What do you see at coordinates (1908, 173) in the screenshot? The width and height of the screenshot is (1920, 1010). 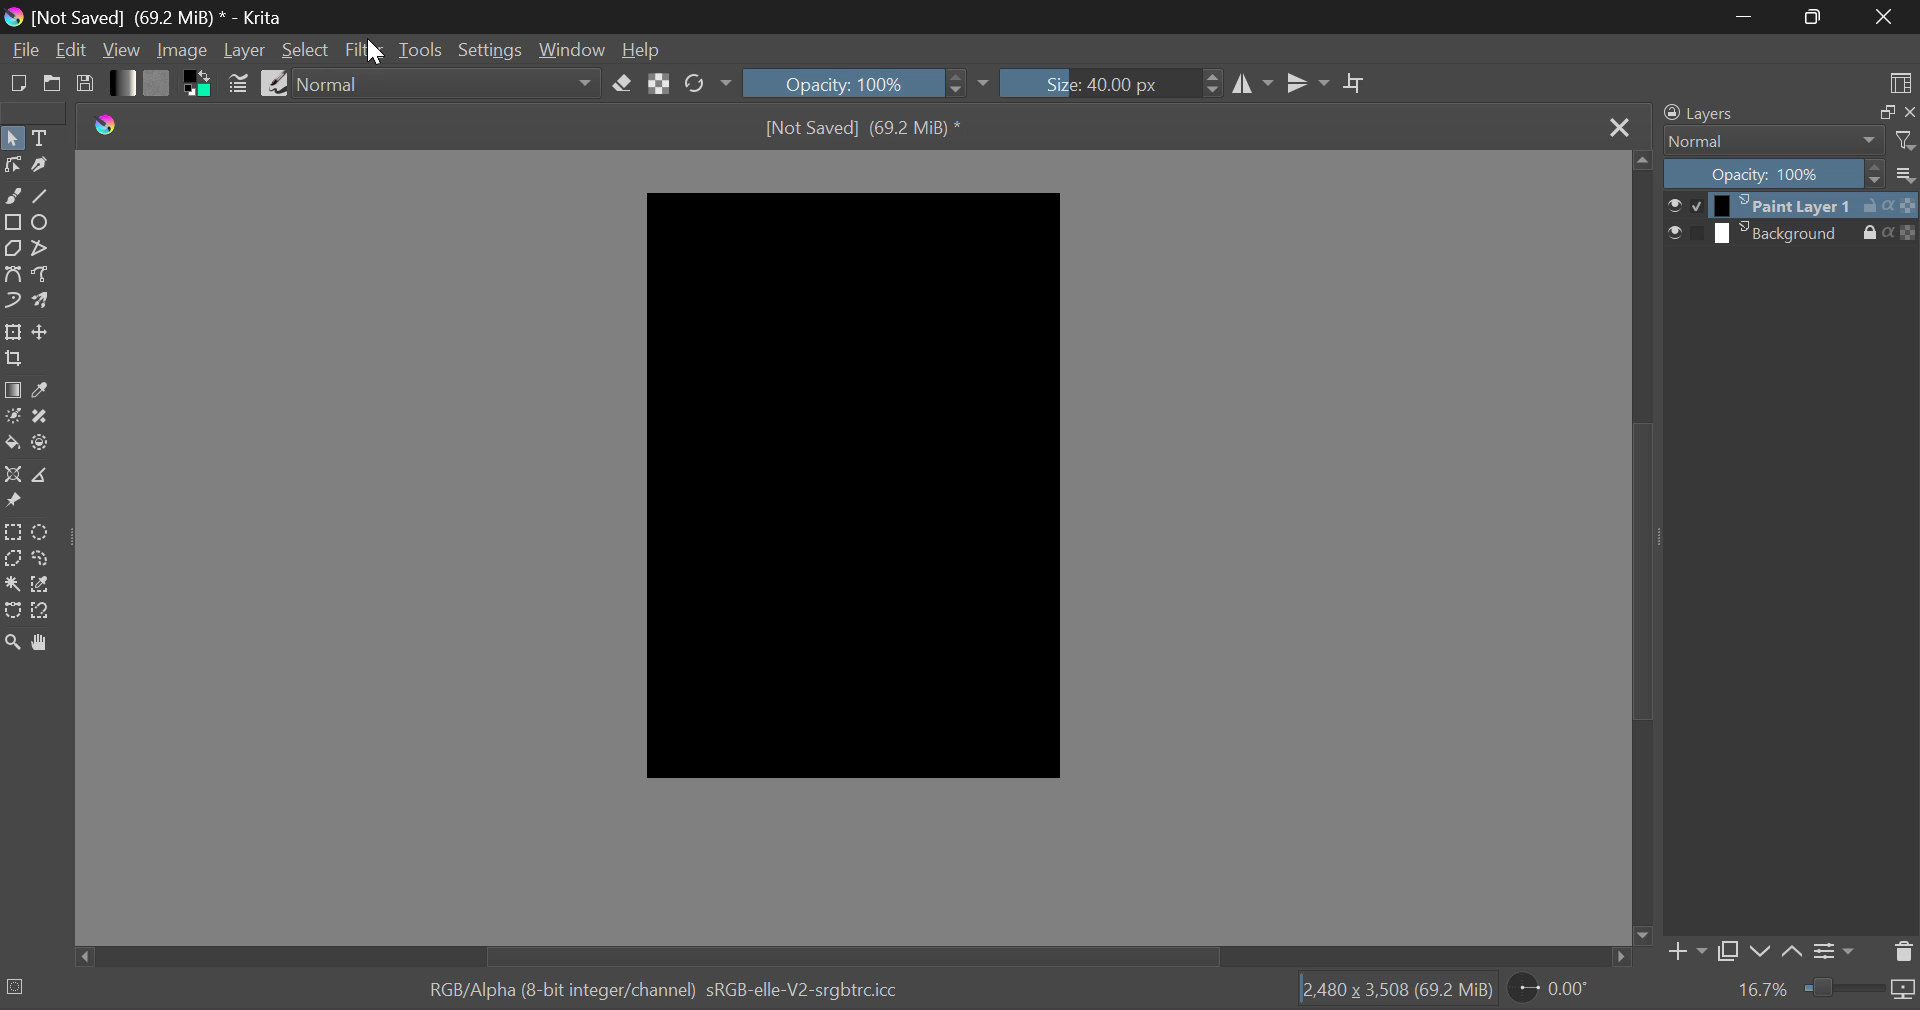 I see `options` at bounding box center [1908, 173].